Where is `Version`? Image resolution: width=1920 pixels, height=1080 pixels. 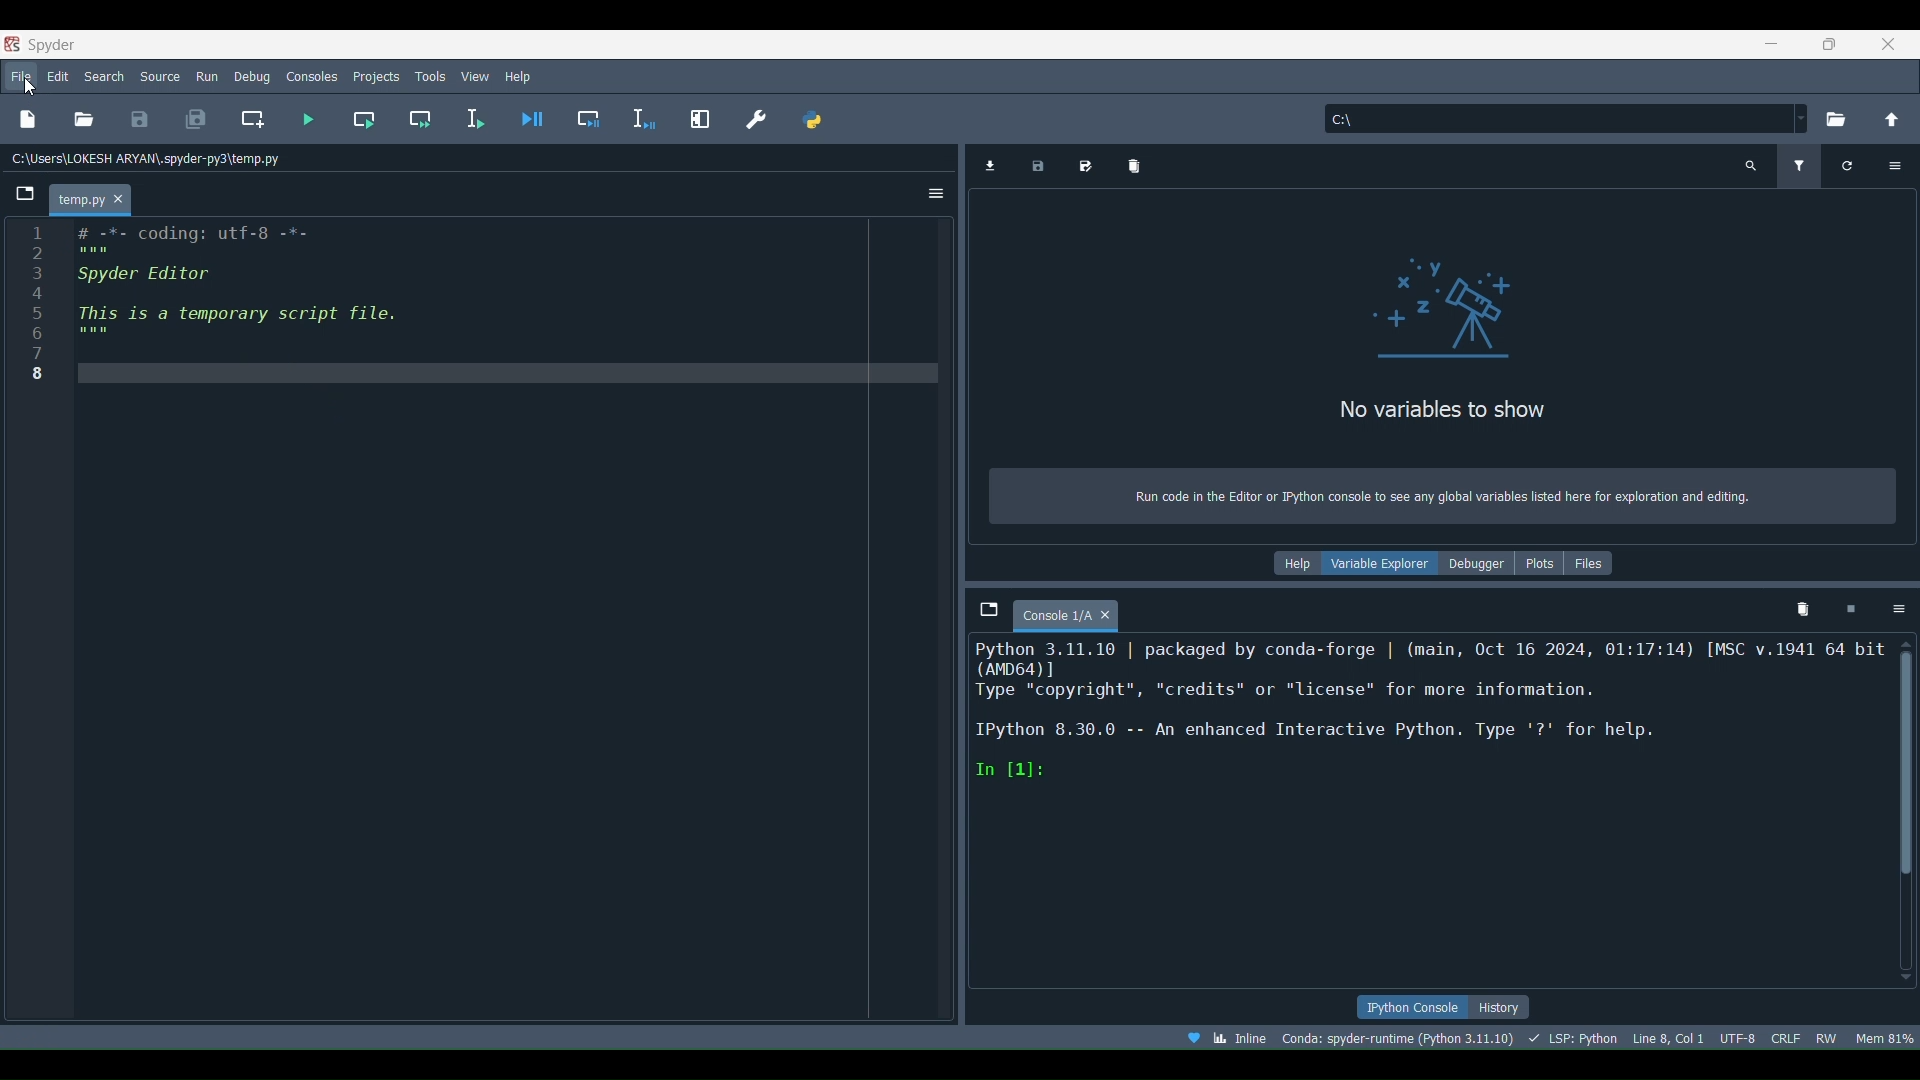
Version is located at coordinates (1403, 1037).